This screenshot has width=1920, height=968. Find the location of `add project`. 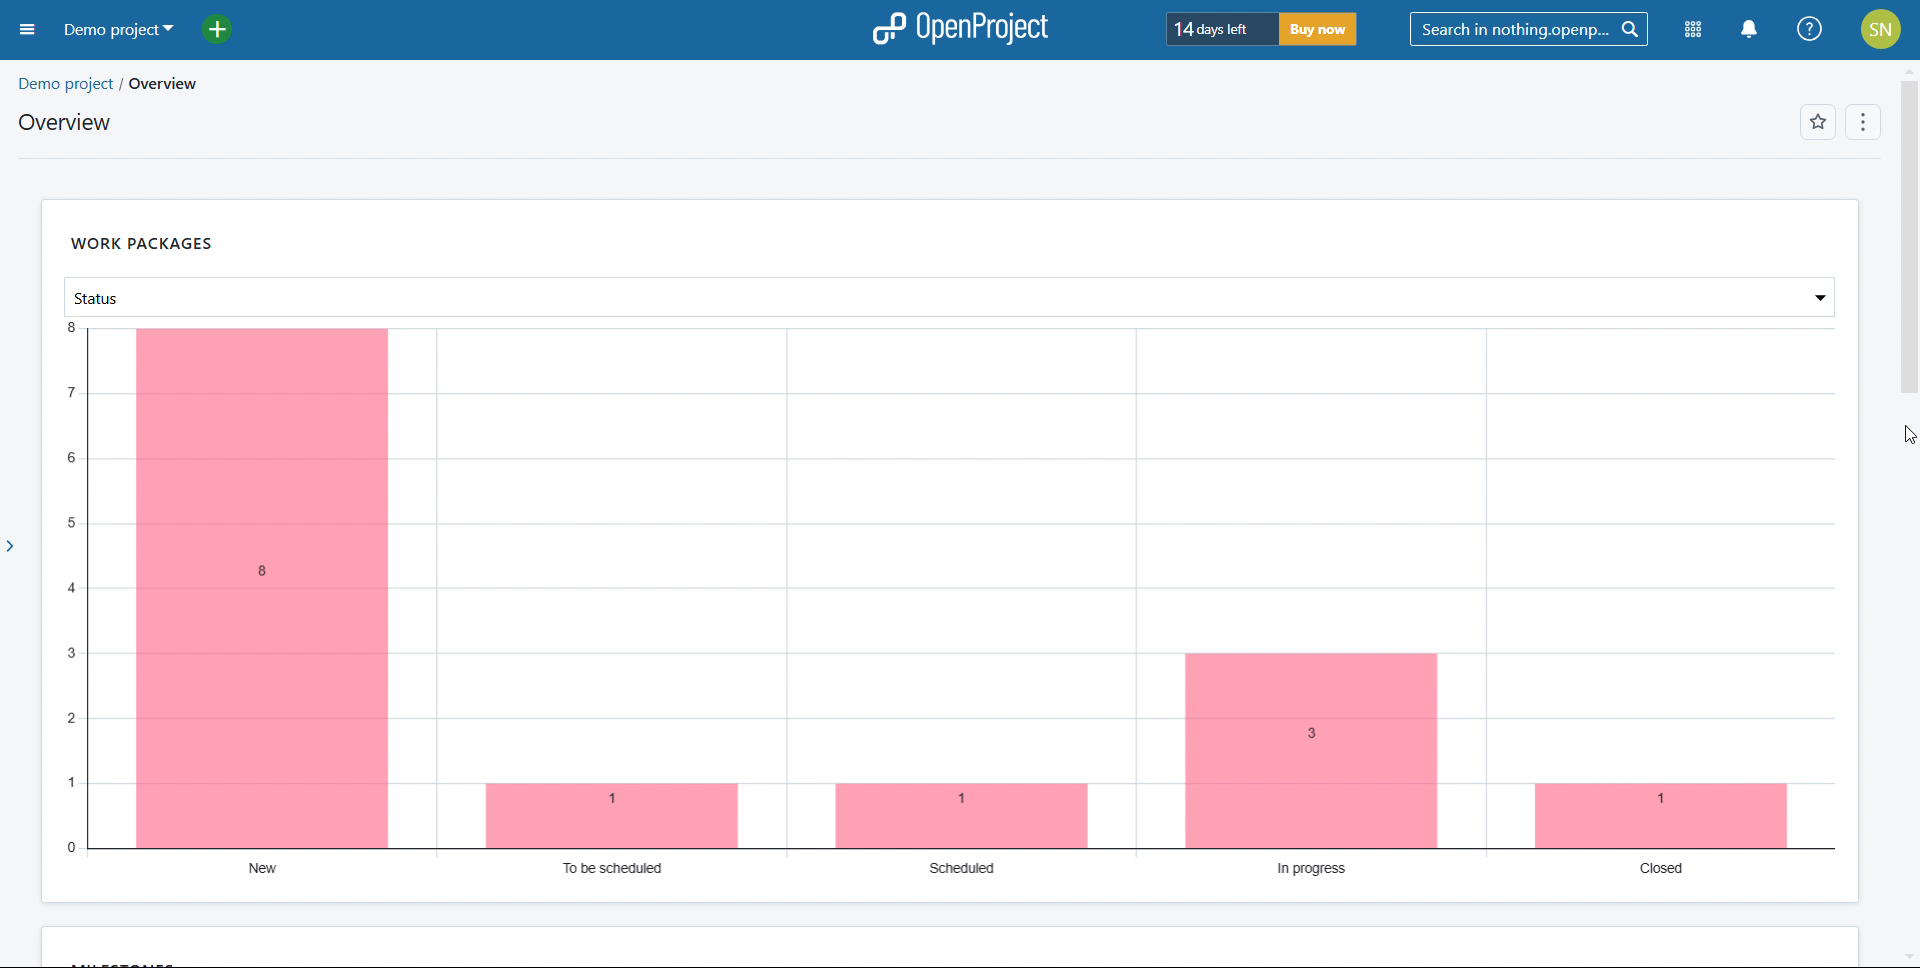

add project is located at coordinates (229, 28).